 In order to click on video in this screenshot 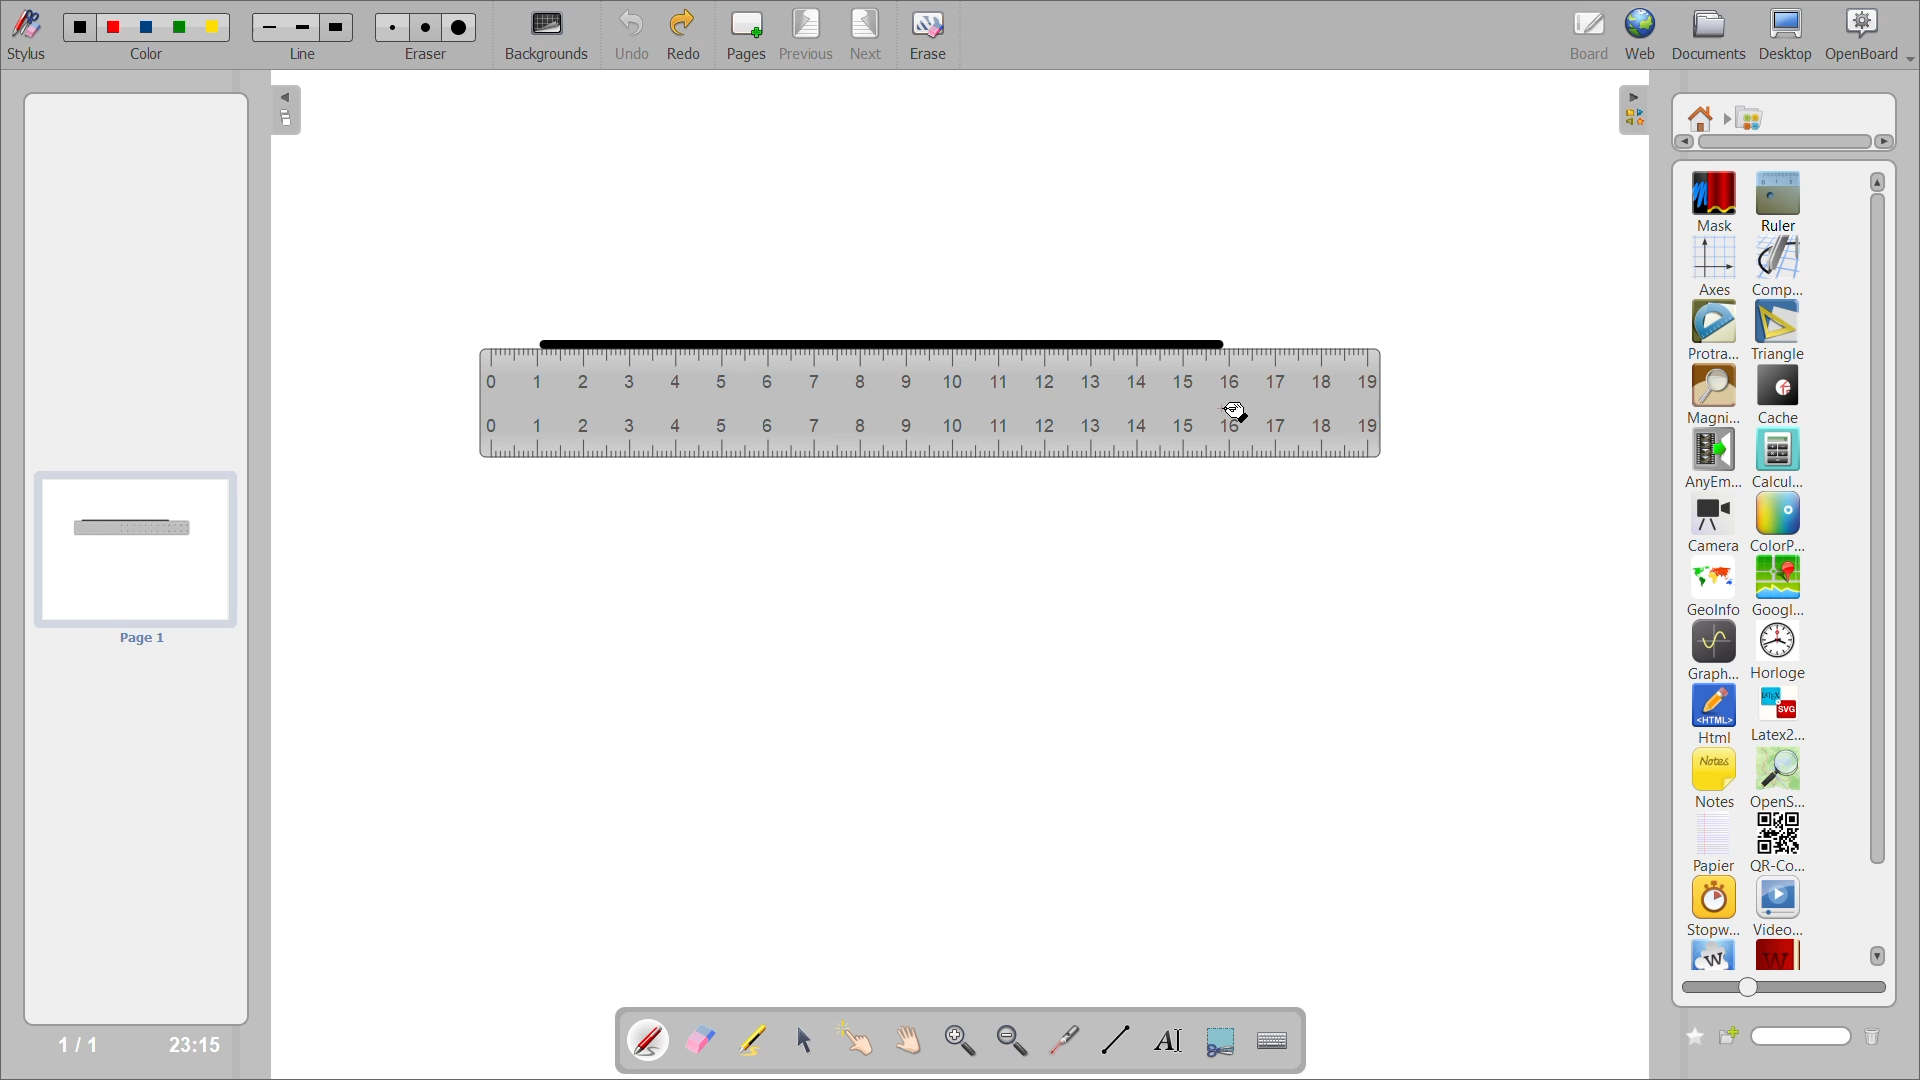, I will do `click(1779, 905)`.